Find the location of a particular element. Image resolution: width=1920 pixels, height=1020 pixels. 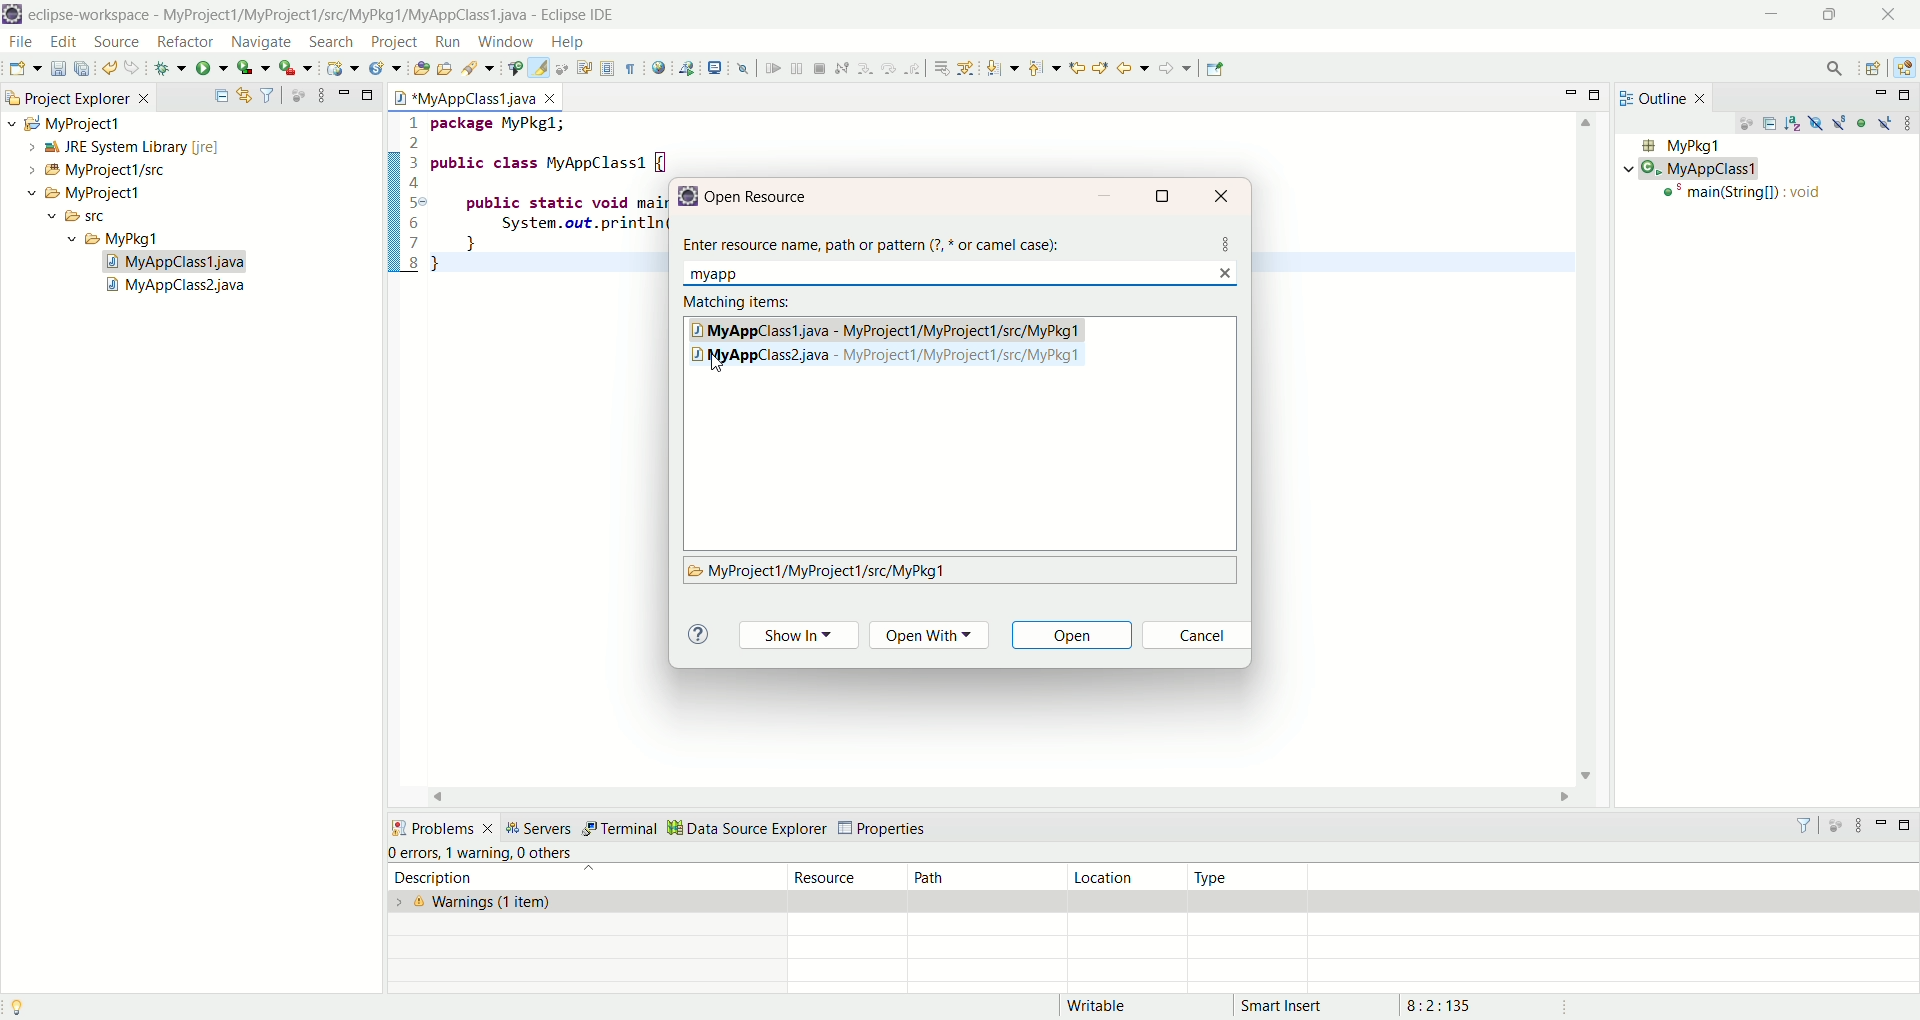

focus on active task is located at coordinates (1744, 125).